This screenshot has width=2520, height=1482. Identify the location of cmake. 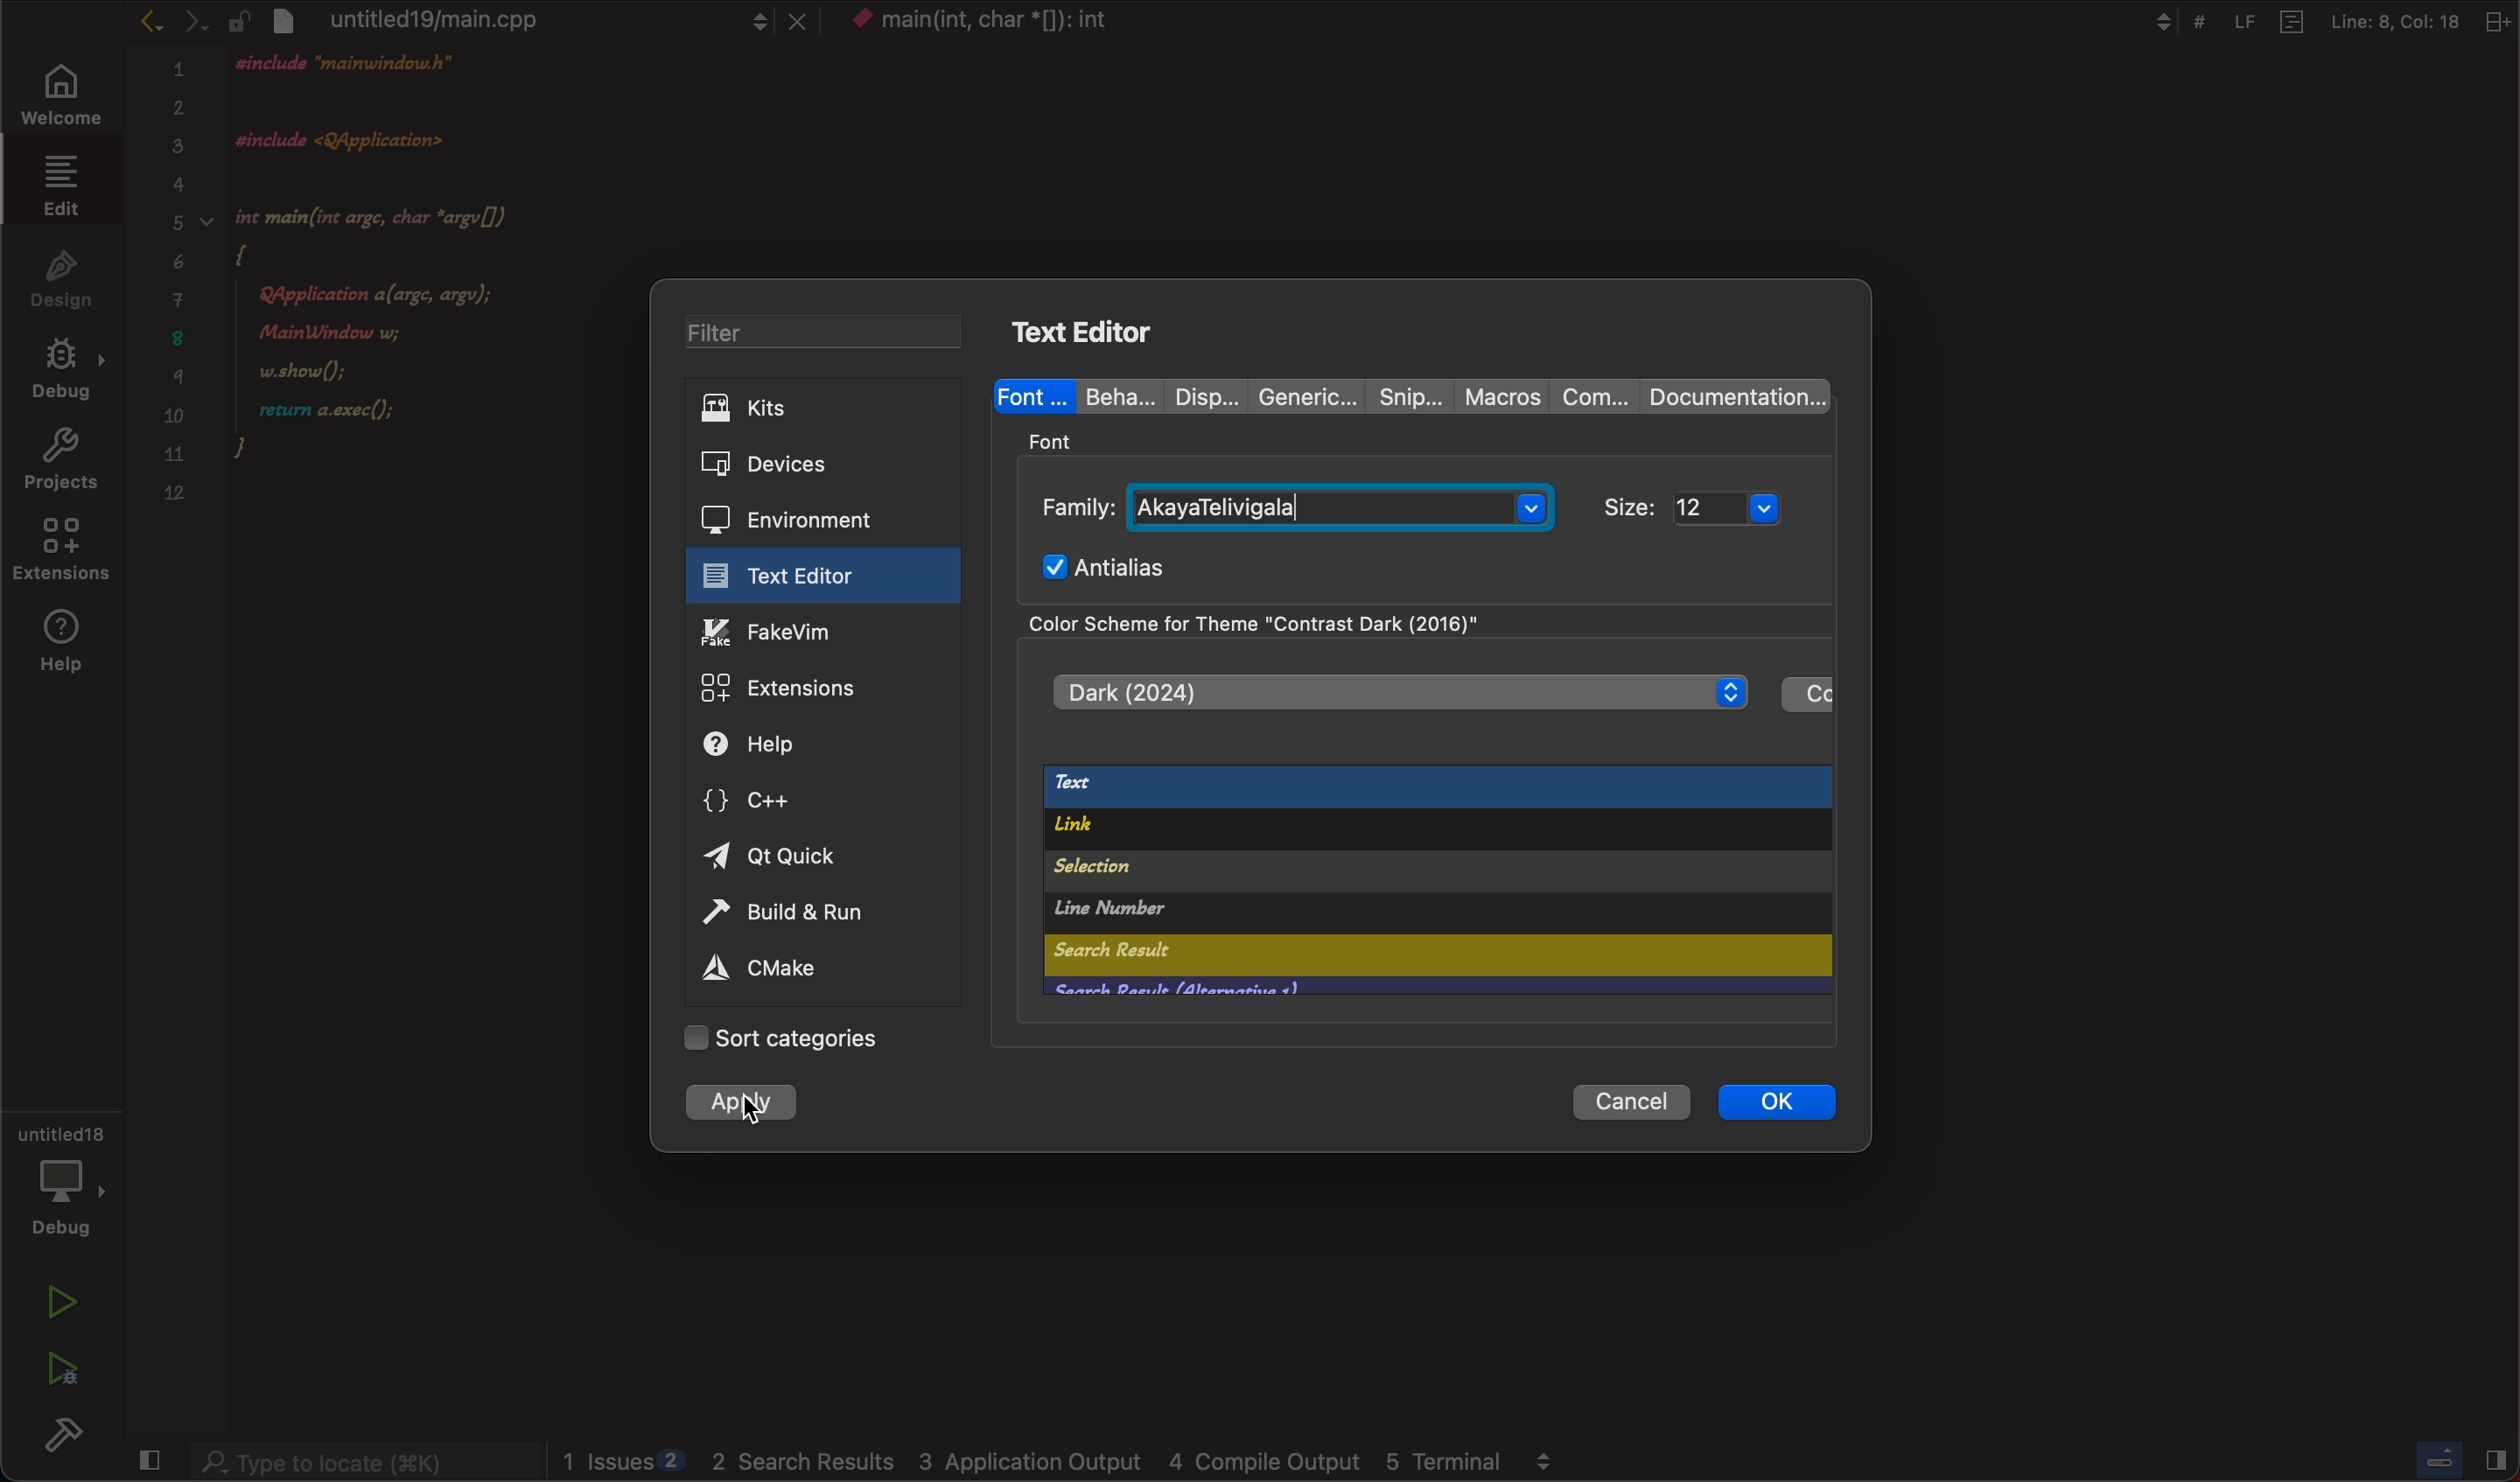
(766, 970).